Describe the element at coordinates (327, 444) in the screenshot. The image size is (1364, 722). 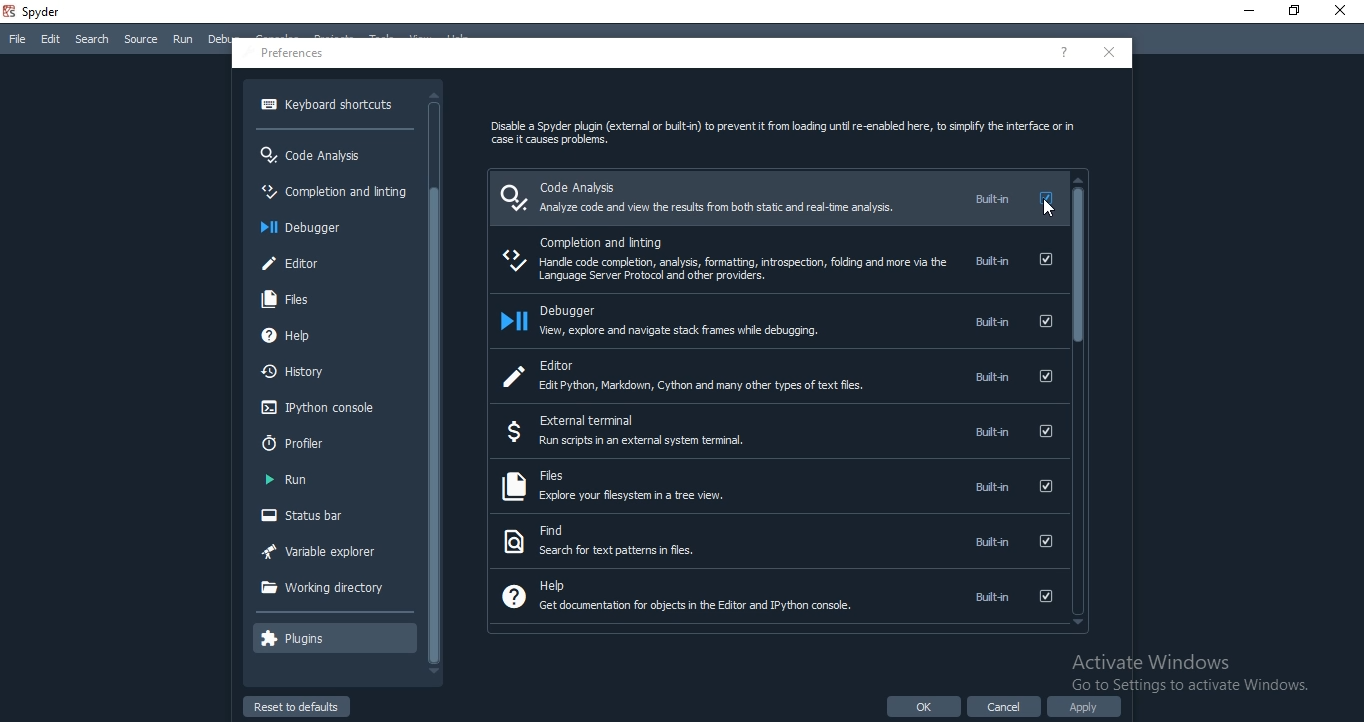
I see `profiler` at that location.